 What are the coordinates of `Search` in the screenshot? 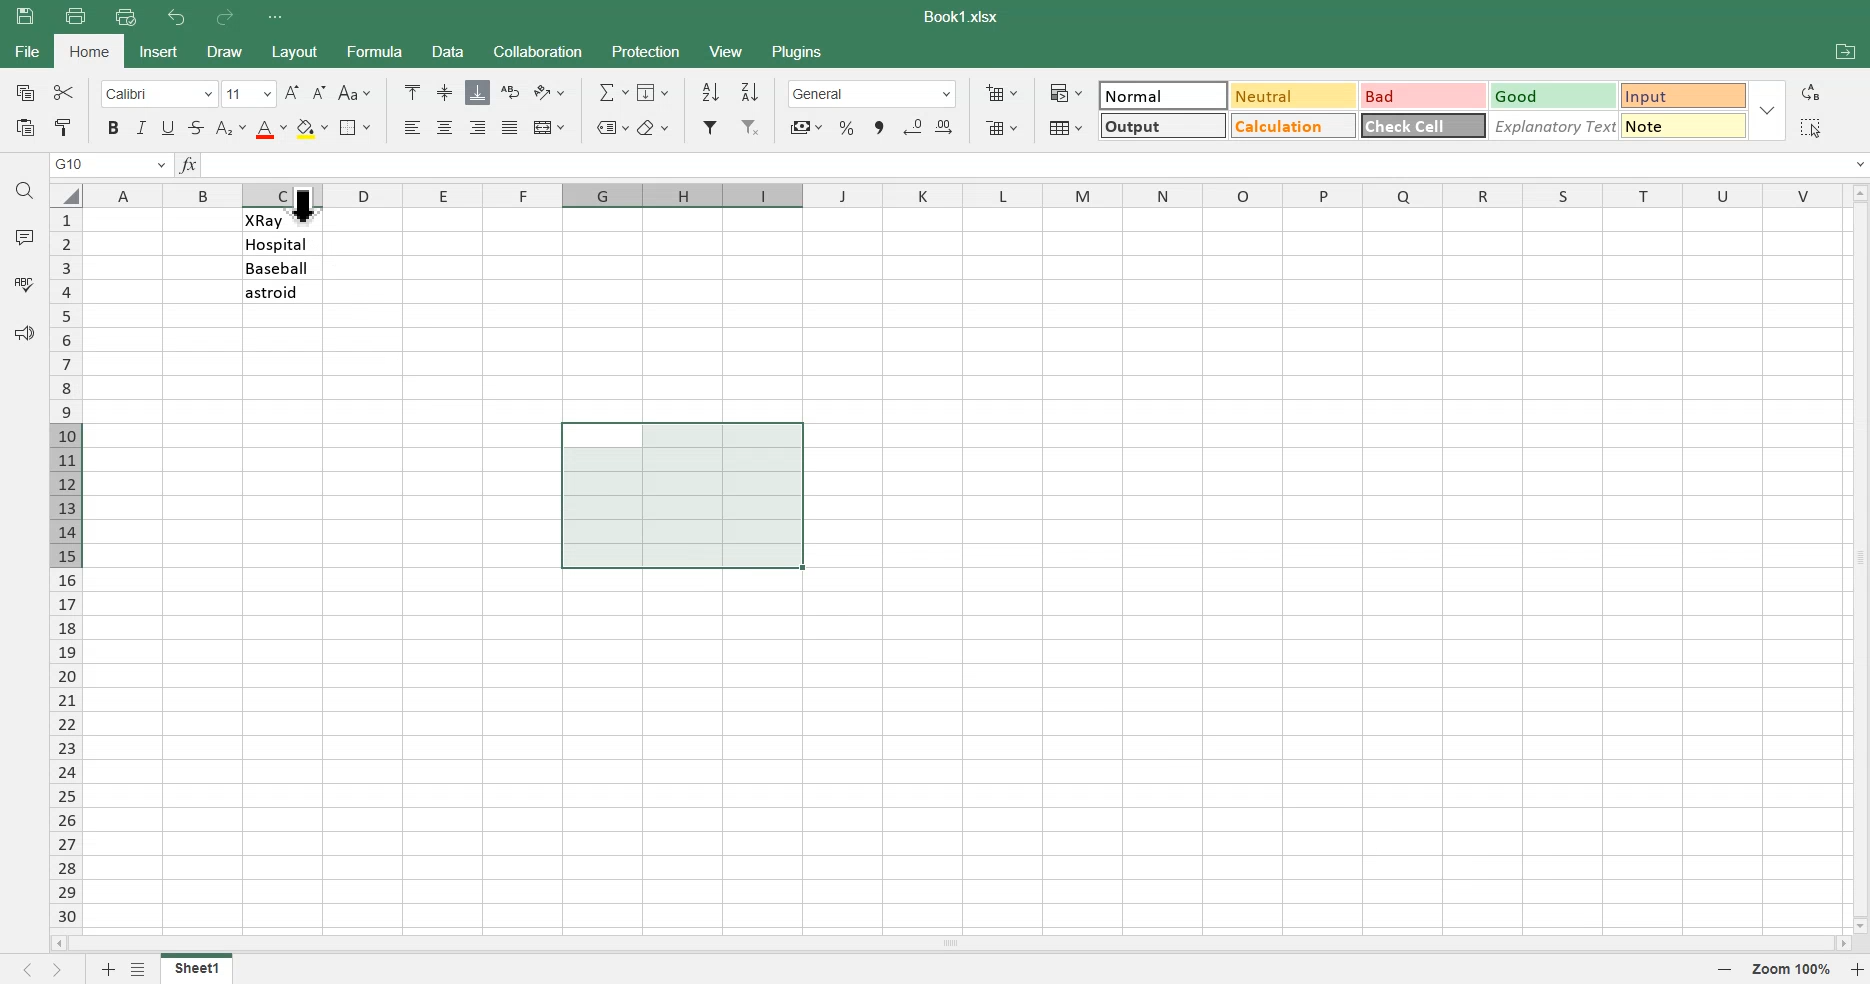 It's located at (26, 191).